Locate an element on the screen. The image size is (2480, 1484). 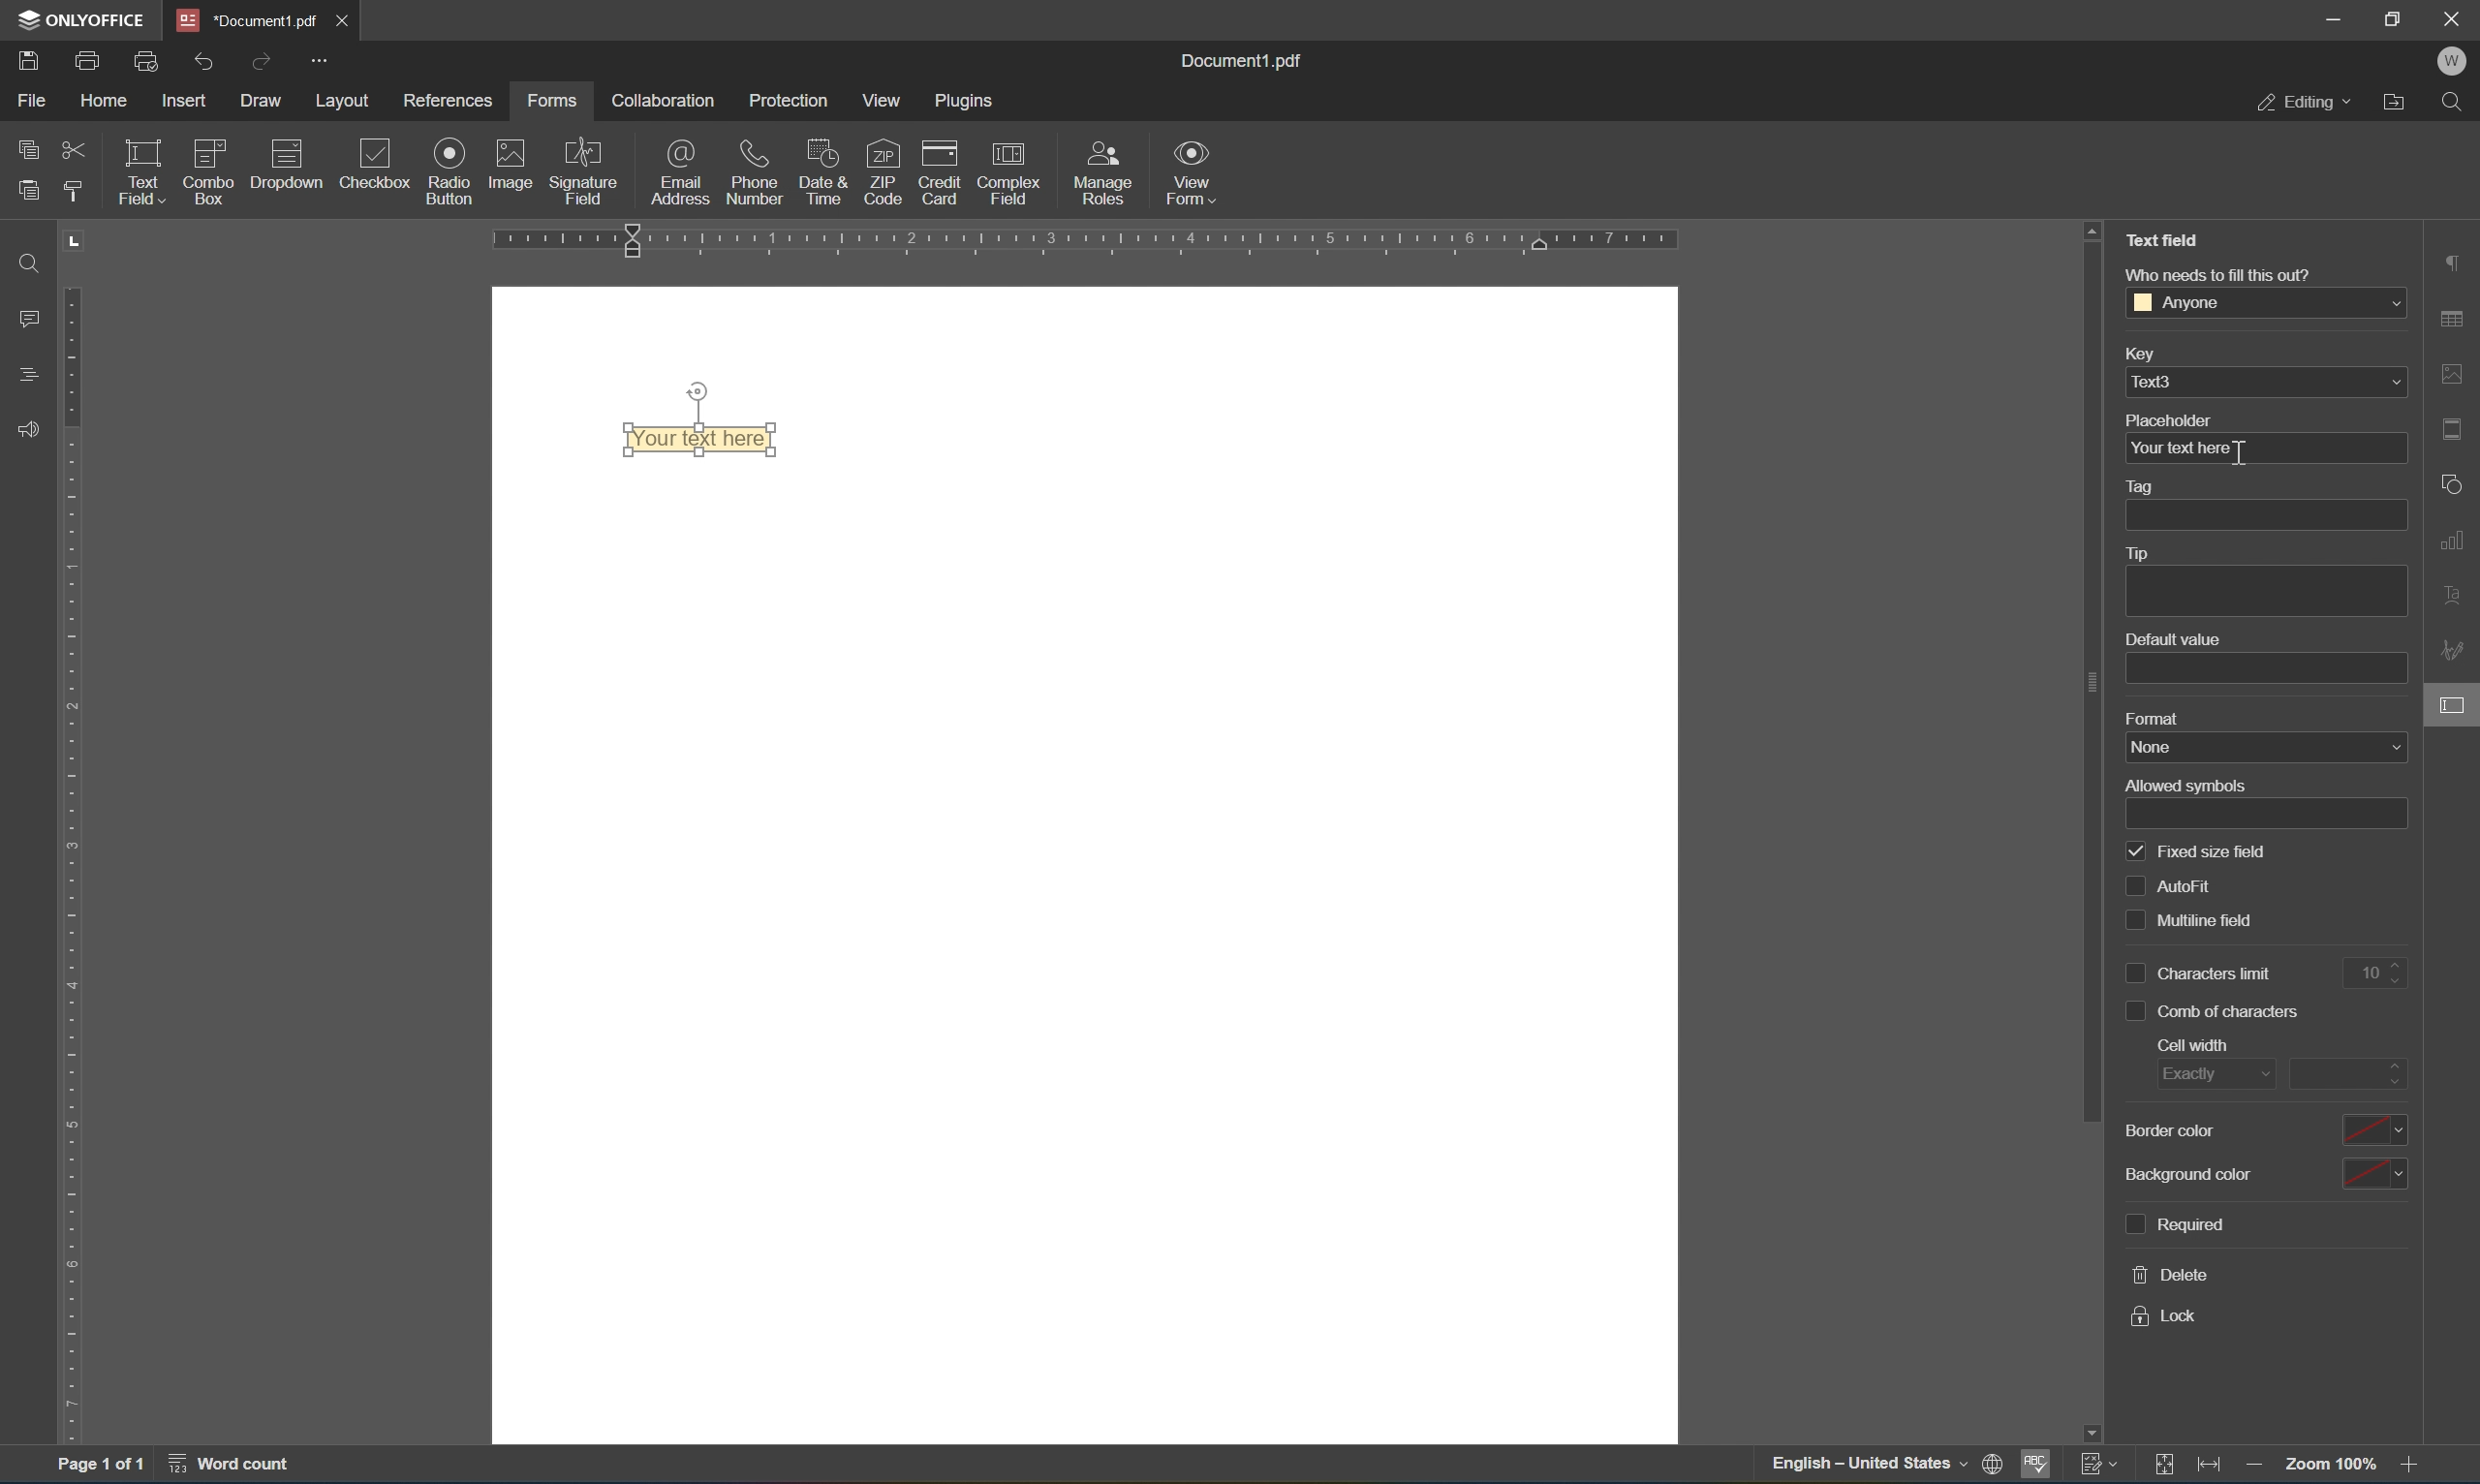
document1.pdf is located at coordinates (1240, 64).